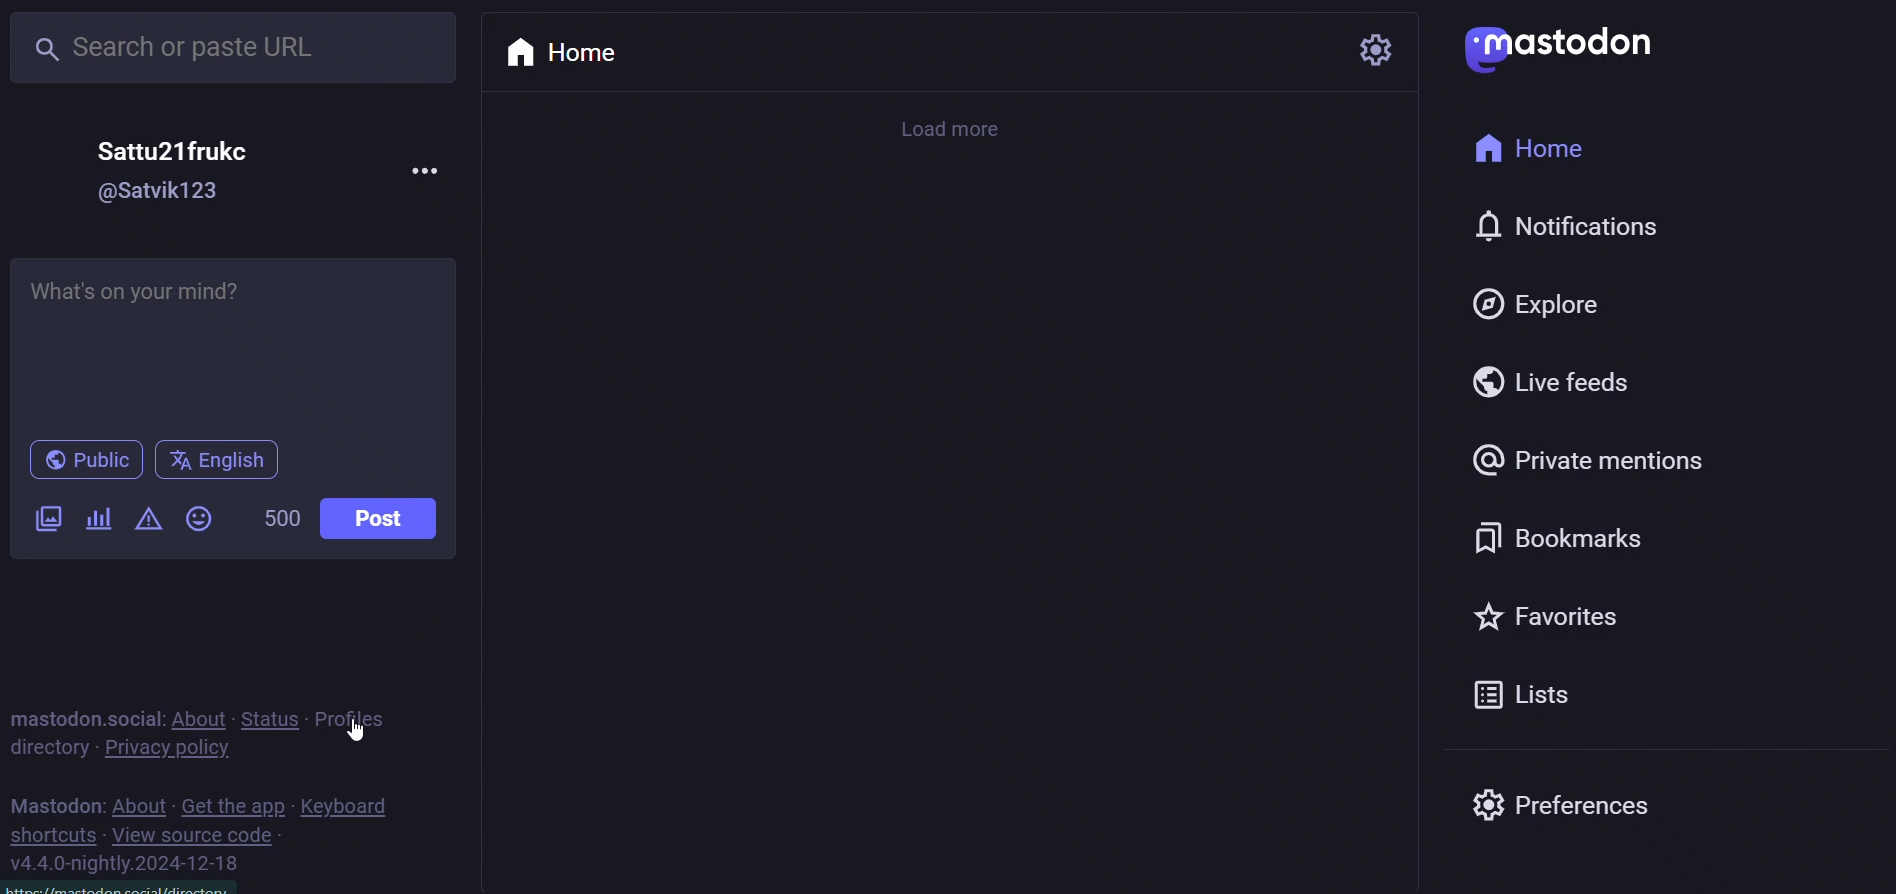  I want to click on public, so click(83, 459).